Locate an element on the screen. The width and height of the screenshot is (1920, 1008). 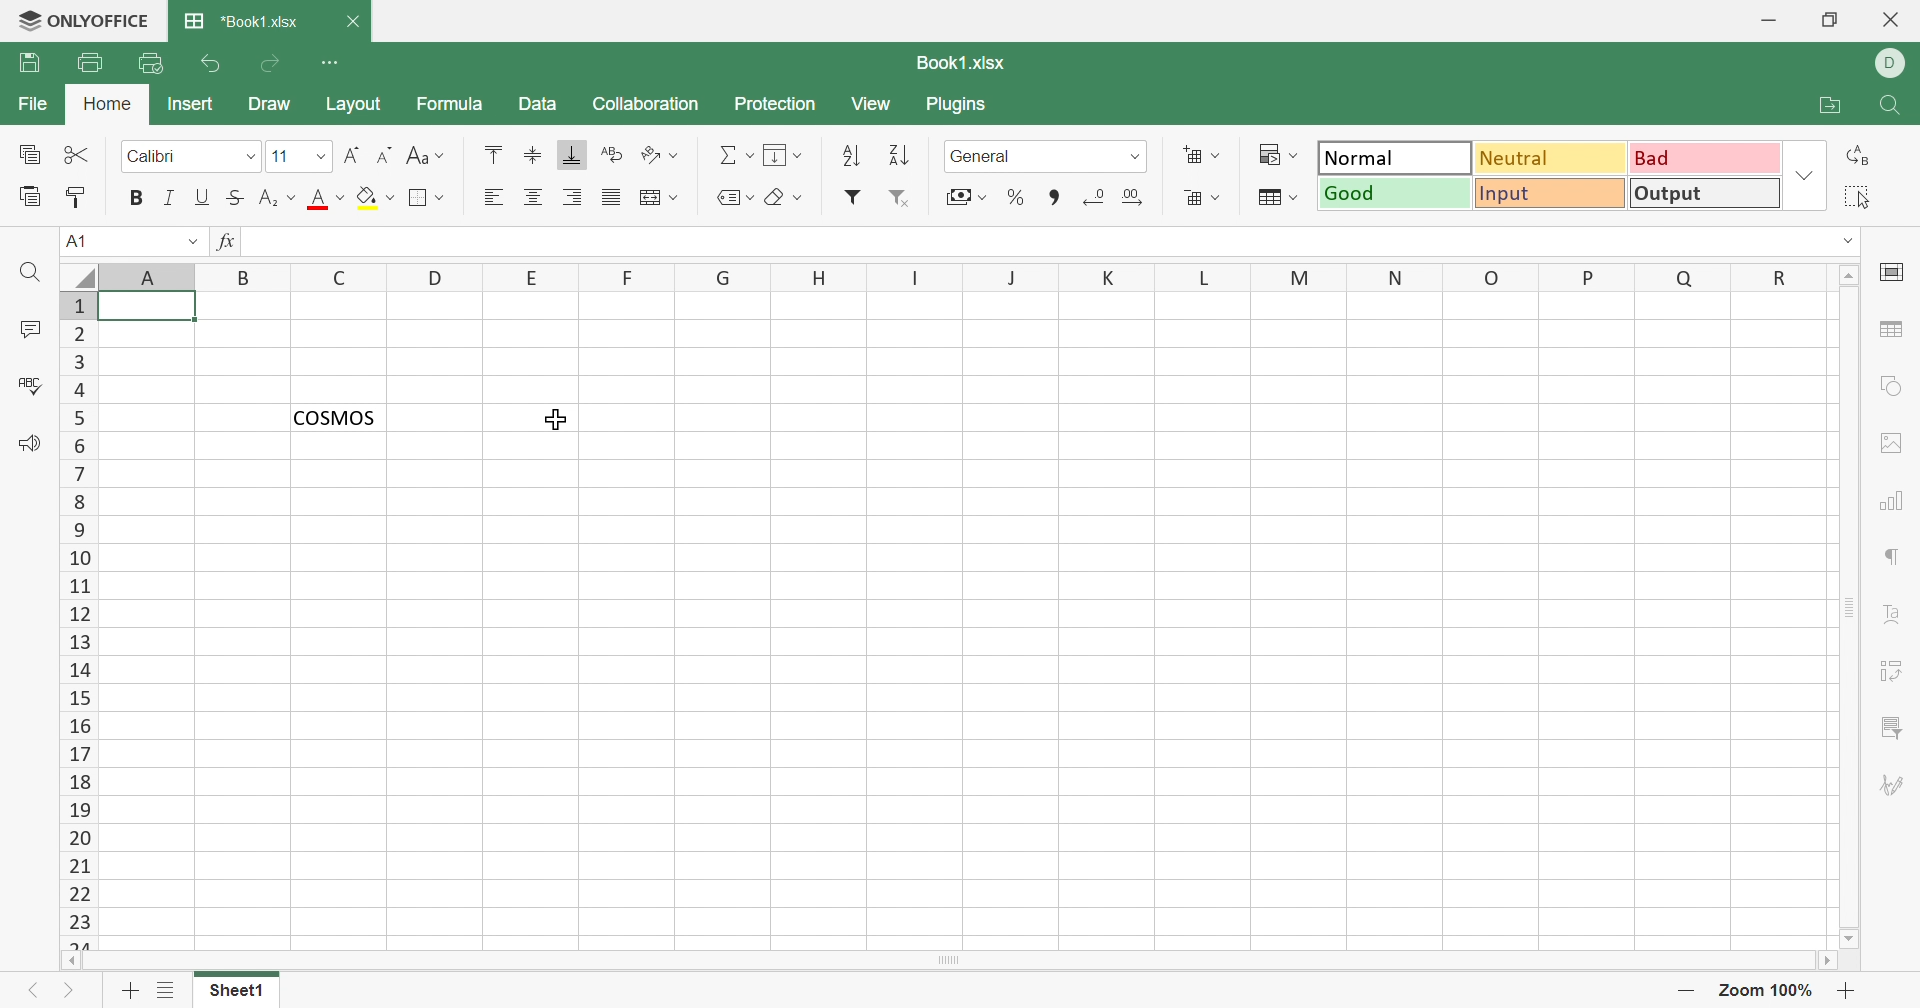
Book1.xlsx is located at coordinates (964, 62).